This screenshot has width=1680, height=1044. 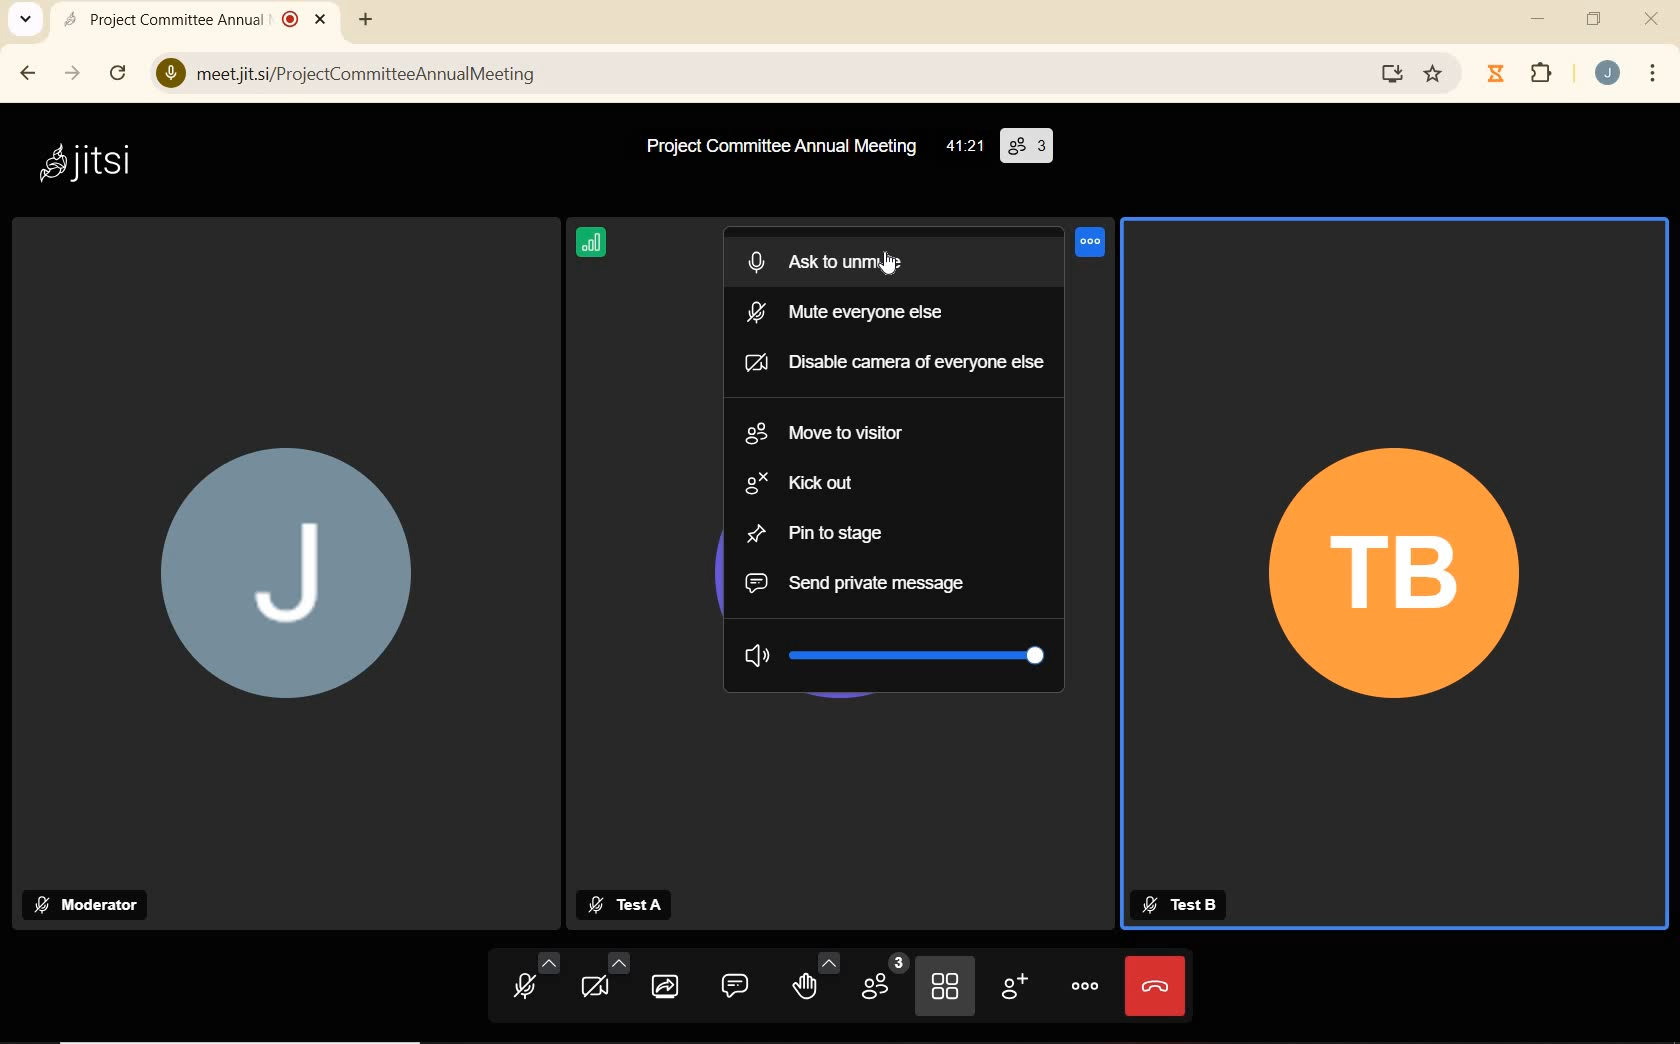 What do you see at coordinates (758, 77) in the screenshot?
I see `meetjitsi/ProjectCommitteeAnnualMeeting` at bounding box center [758, 77].